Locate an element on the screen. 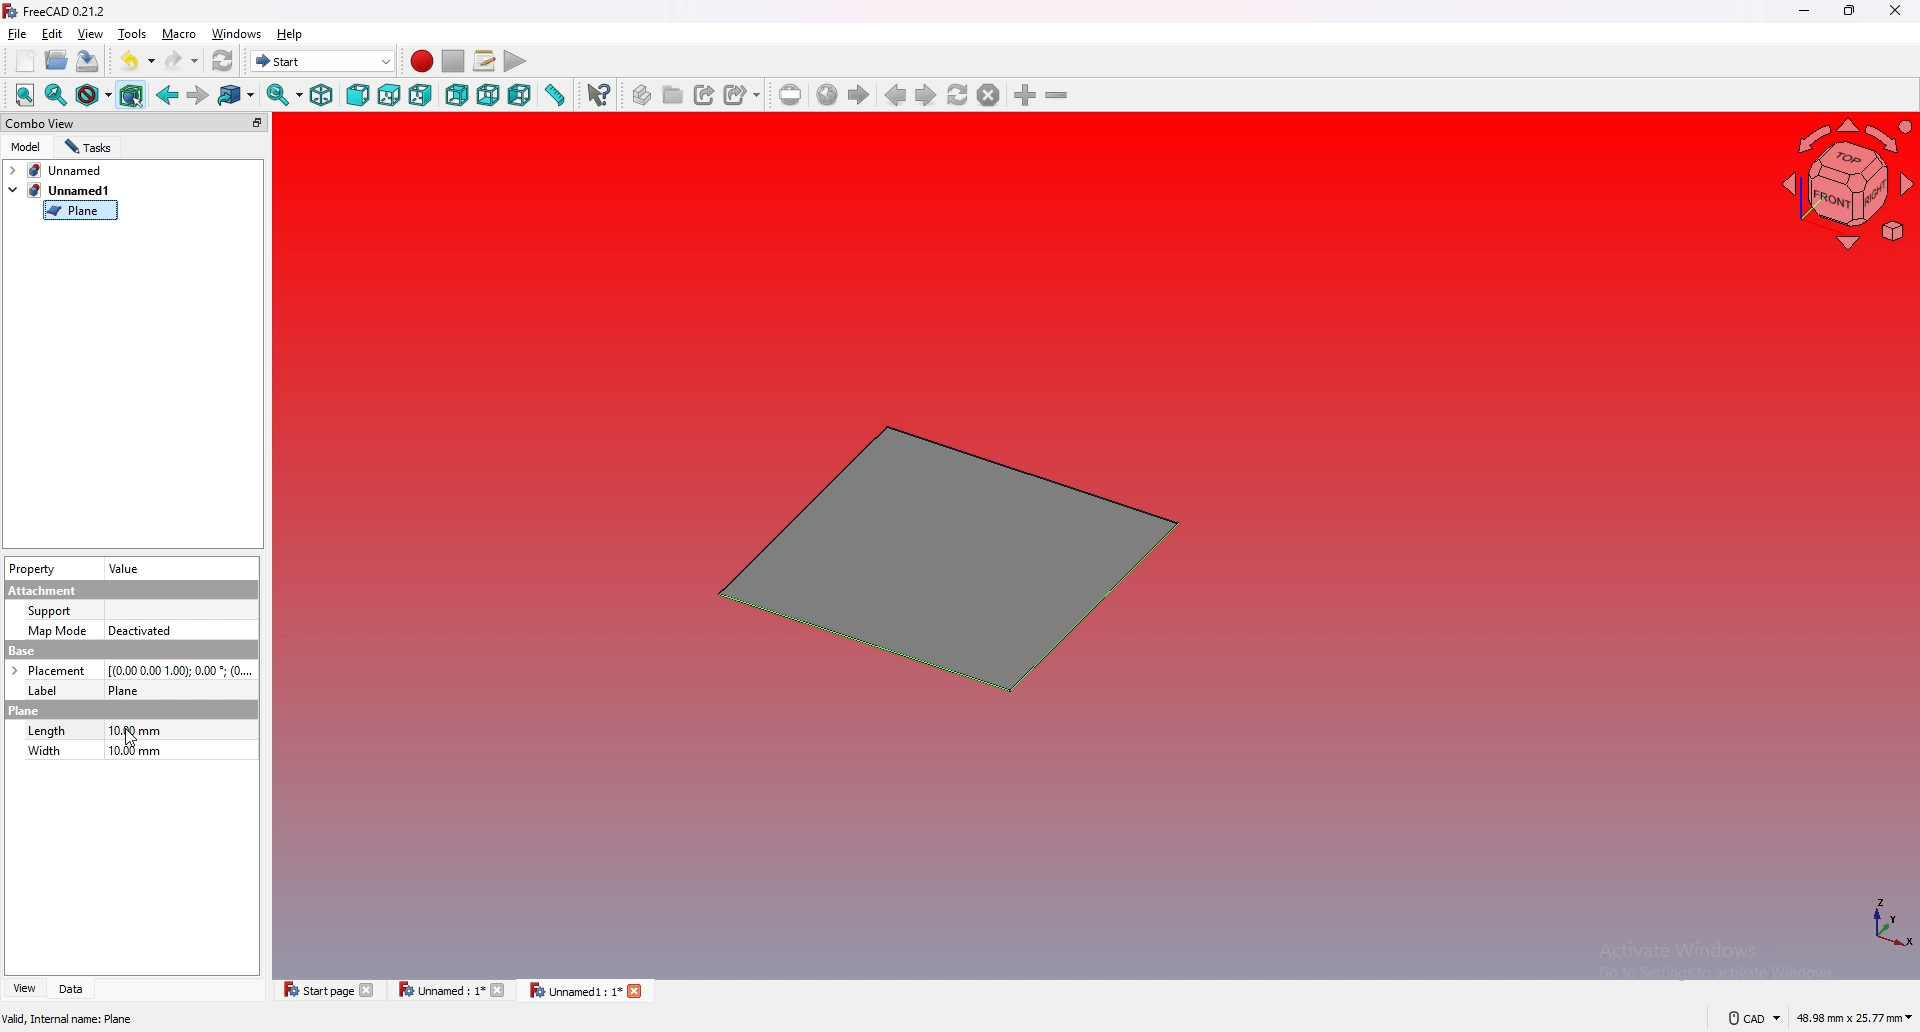 This screenshot has height=1032, width=1920. file is located at coordinates (18, 34).